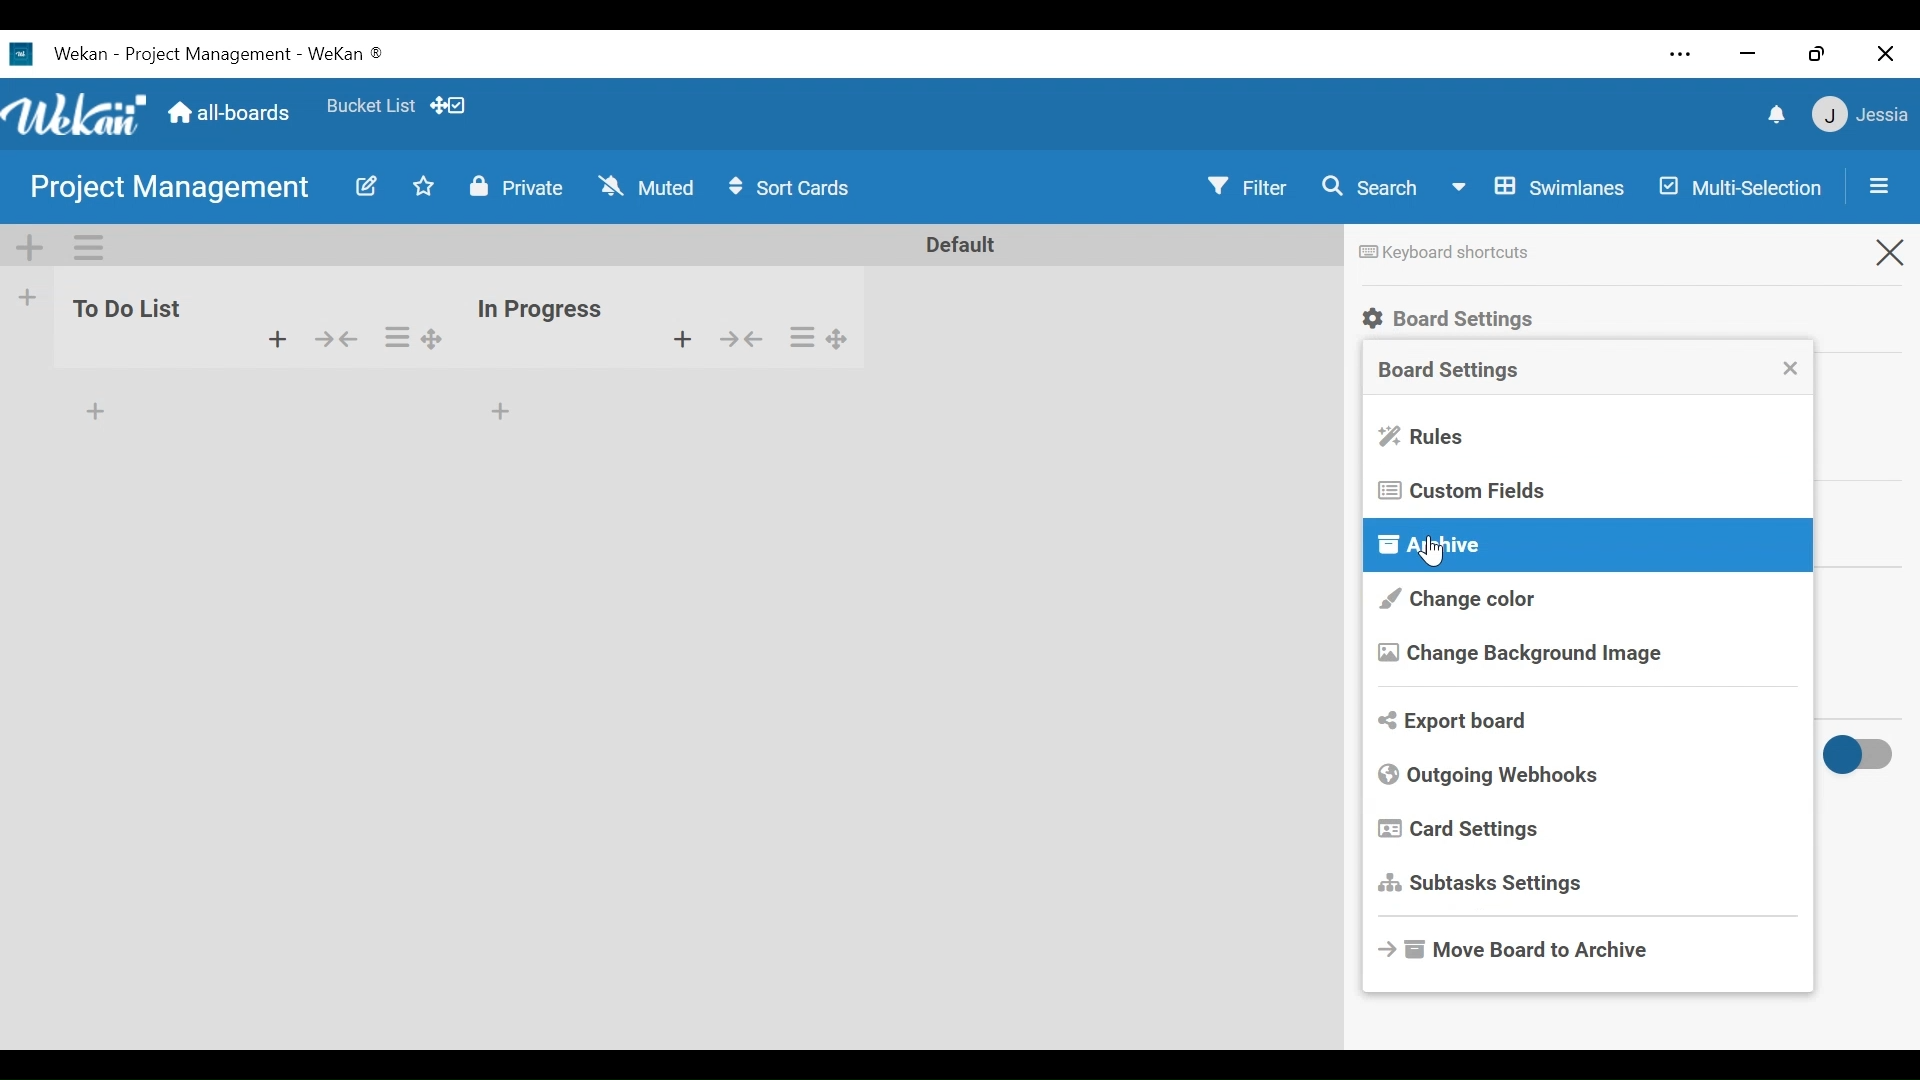 Image resolution: width=1920 pixels, height=1080 pixels. I want to click on restore, so click(1816, 53).